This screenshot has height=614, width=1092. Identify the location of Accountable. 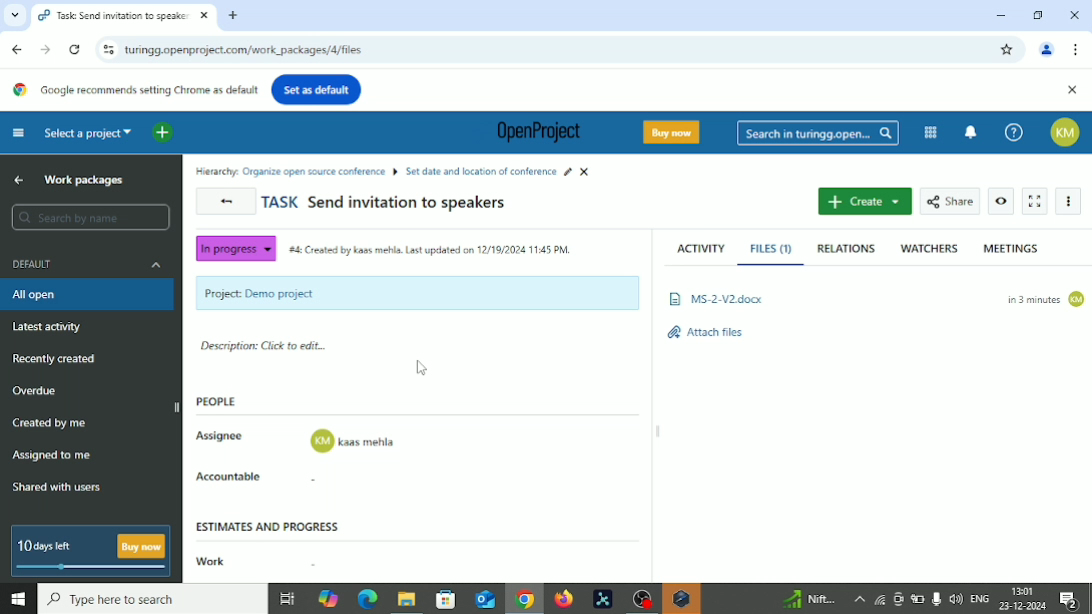
(236, 477).